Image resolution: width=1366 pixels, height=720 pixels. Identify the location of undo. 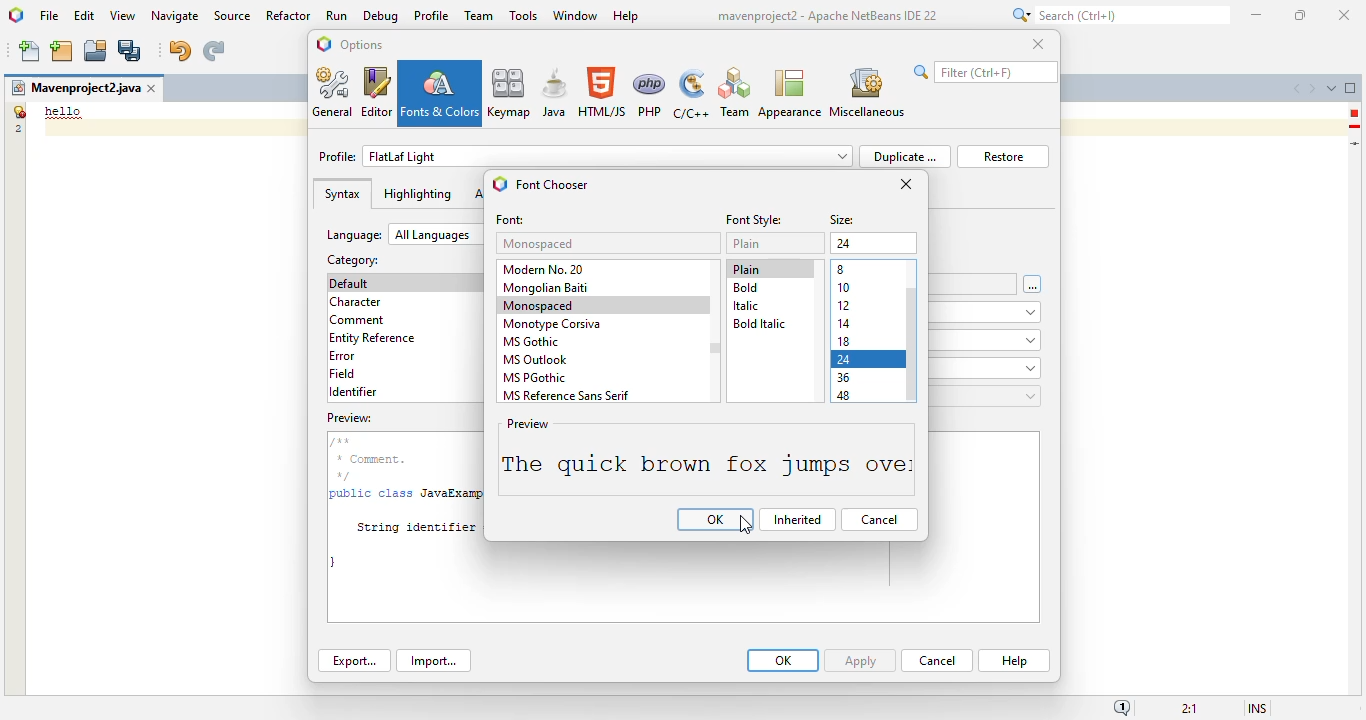
(179, 51).